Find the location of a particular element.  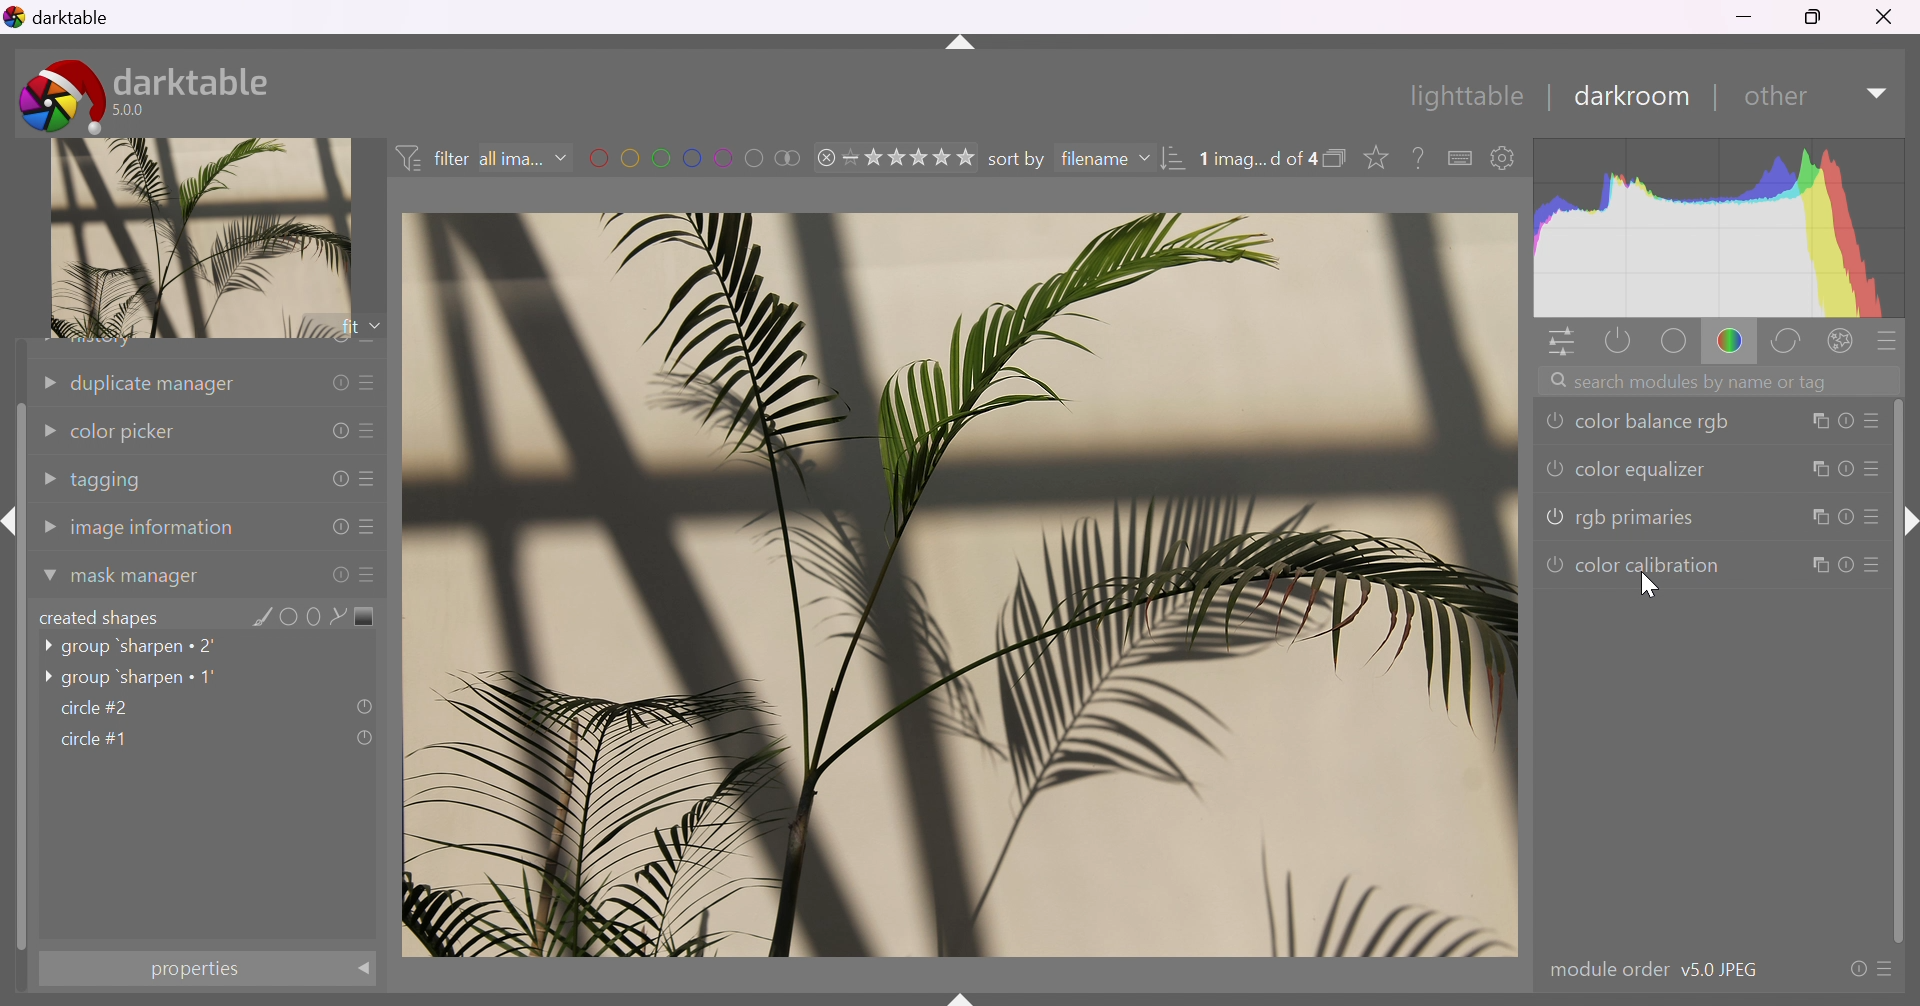

restore down is located at coordinates (1817, 16).